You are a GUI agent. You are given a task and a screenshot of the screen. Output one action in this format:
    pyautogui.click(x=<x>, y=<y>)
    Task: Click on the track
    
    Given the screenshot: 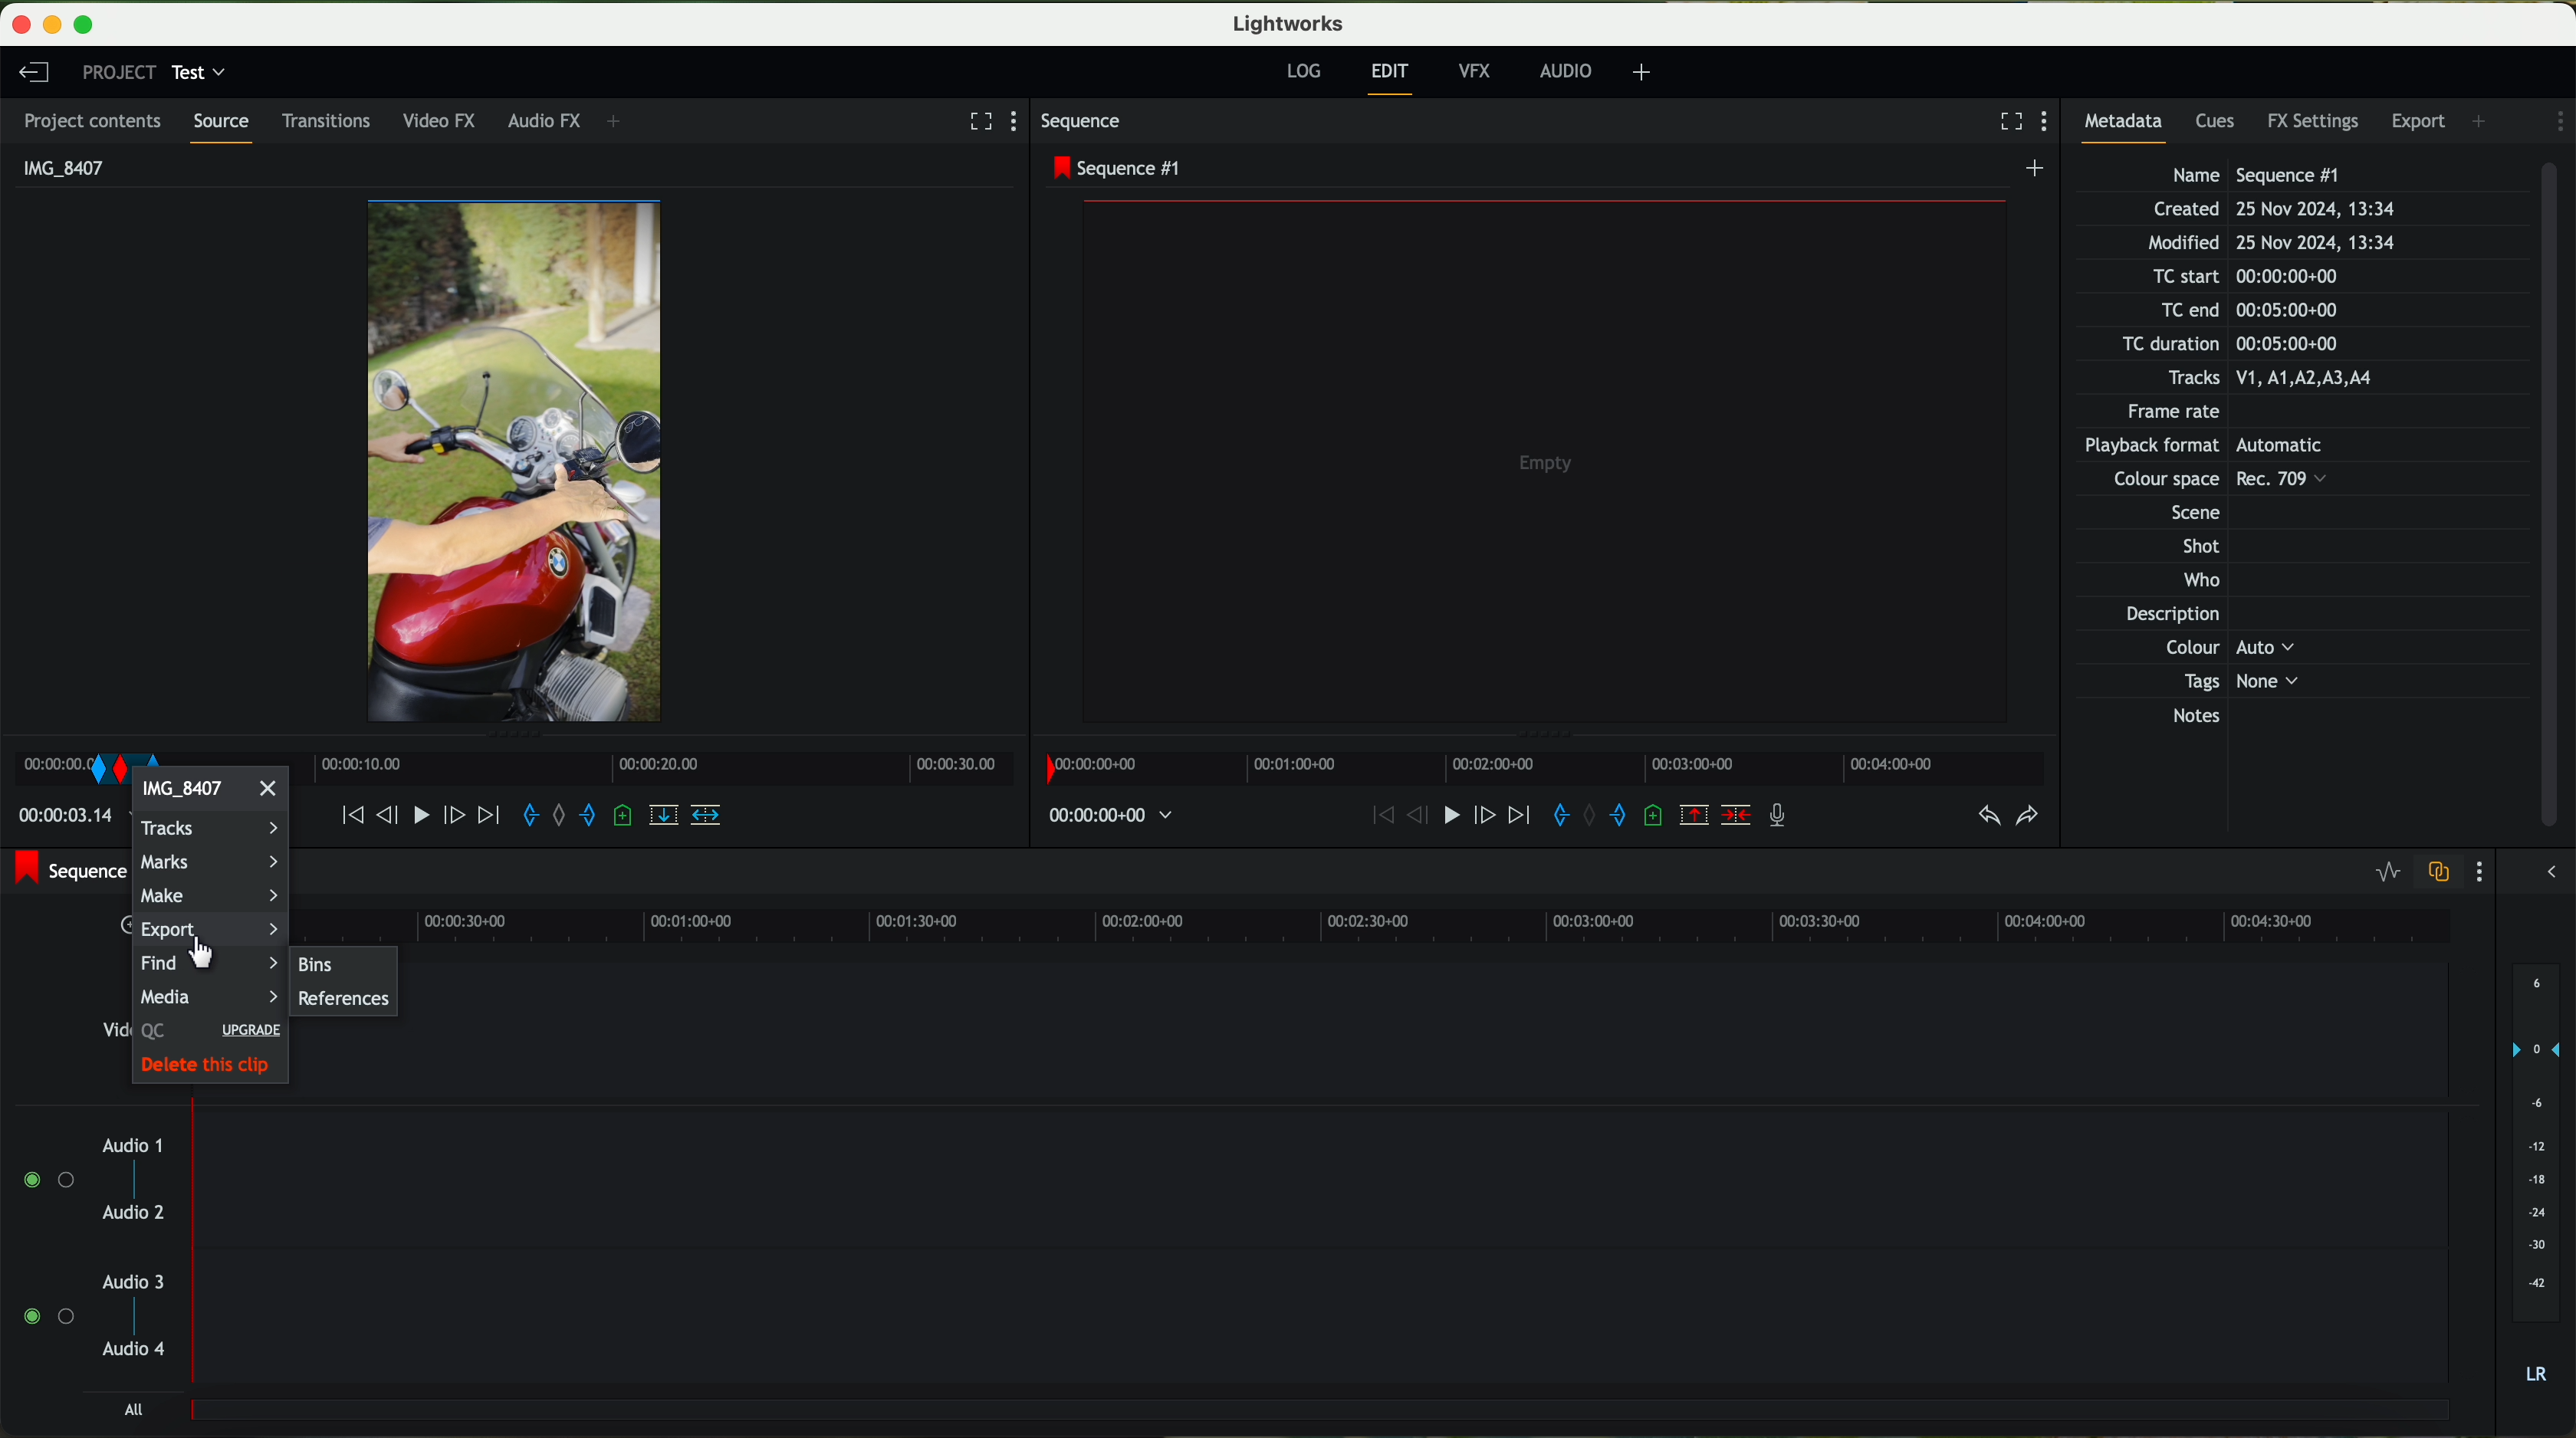 What is the action you would take?
    pyautogui.click(x=1326, y=1319)
    